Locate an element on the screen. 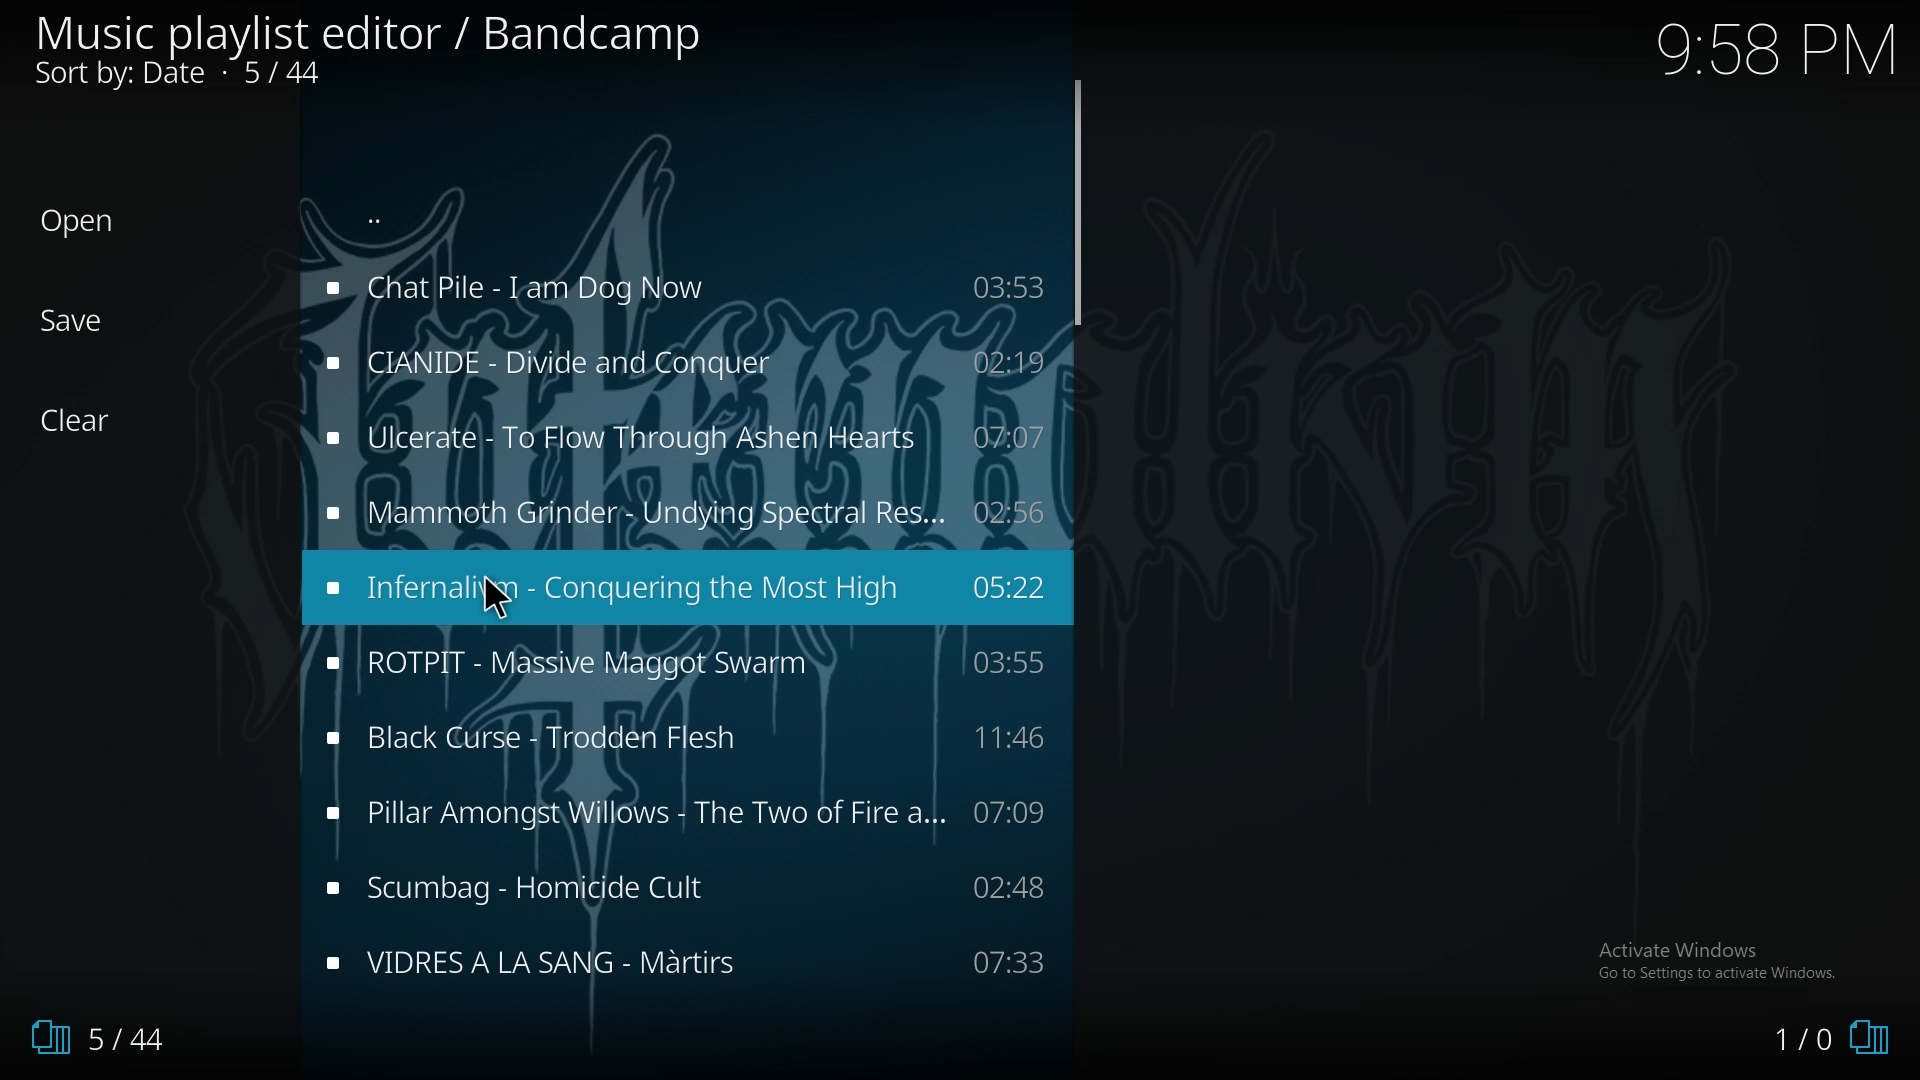 This screenshot has width=1920, height=1080. Open is located at coordinates (78, 222).